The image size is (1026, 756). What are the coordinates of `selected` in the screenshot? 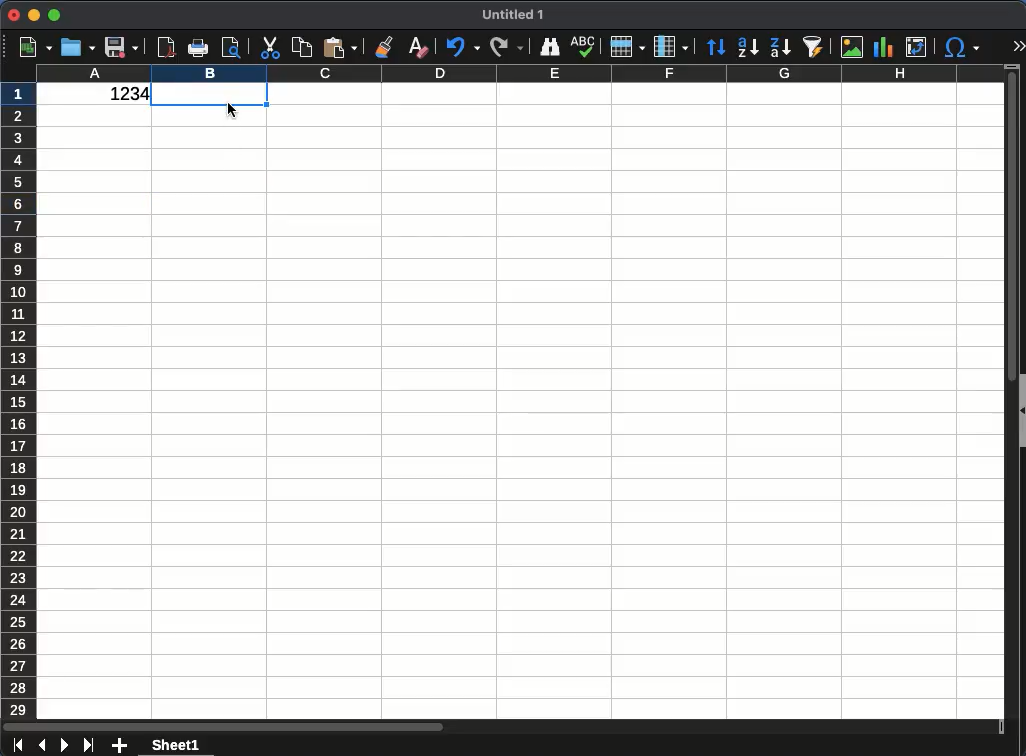 It's located at (211, 97).